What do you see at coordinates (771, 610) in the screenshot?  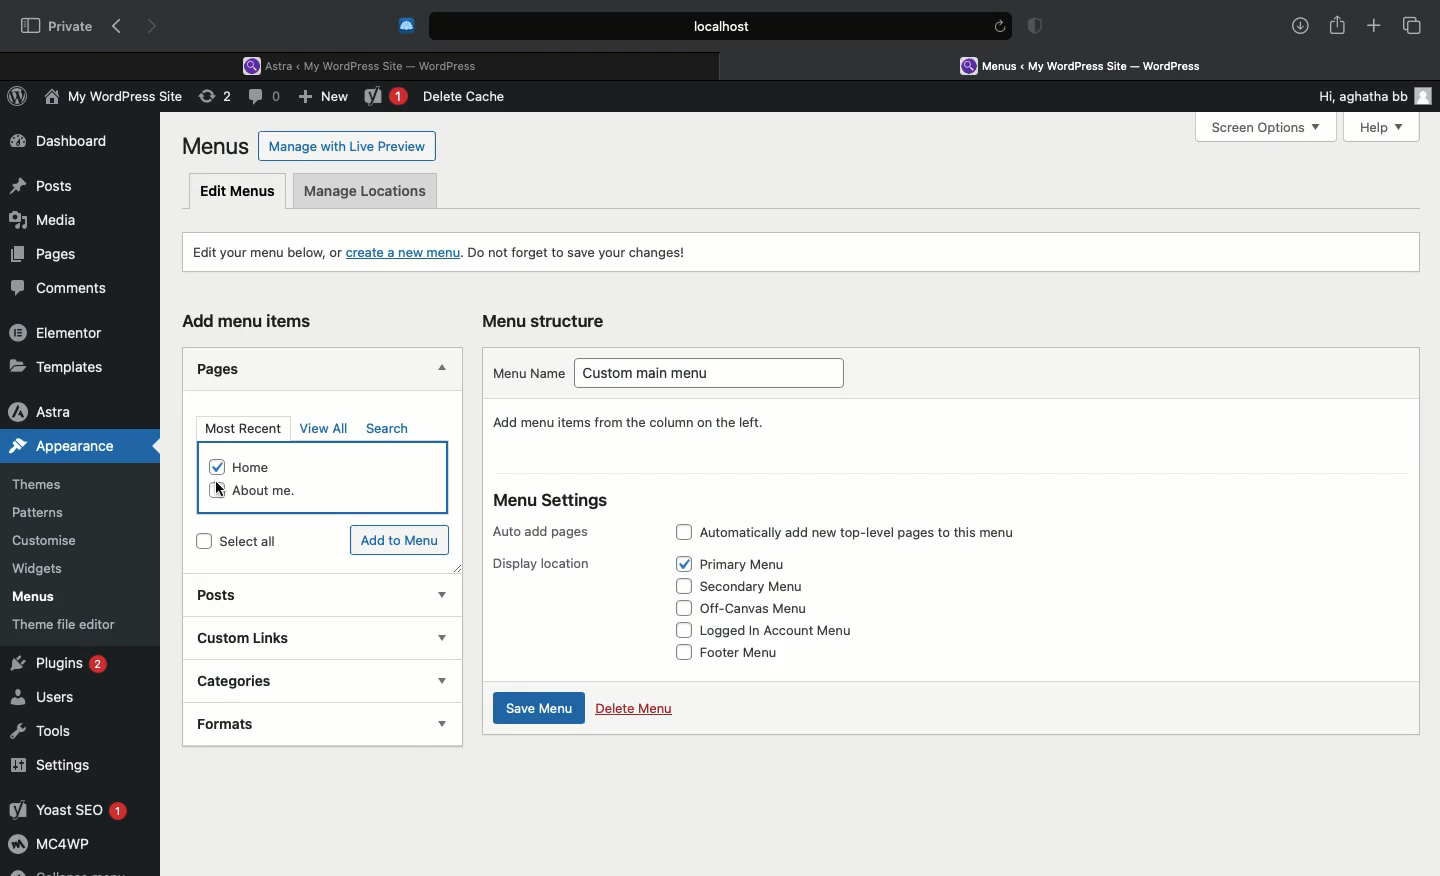 I see `Off-canvas menu` at bounding box center [771, 610].